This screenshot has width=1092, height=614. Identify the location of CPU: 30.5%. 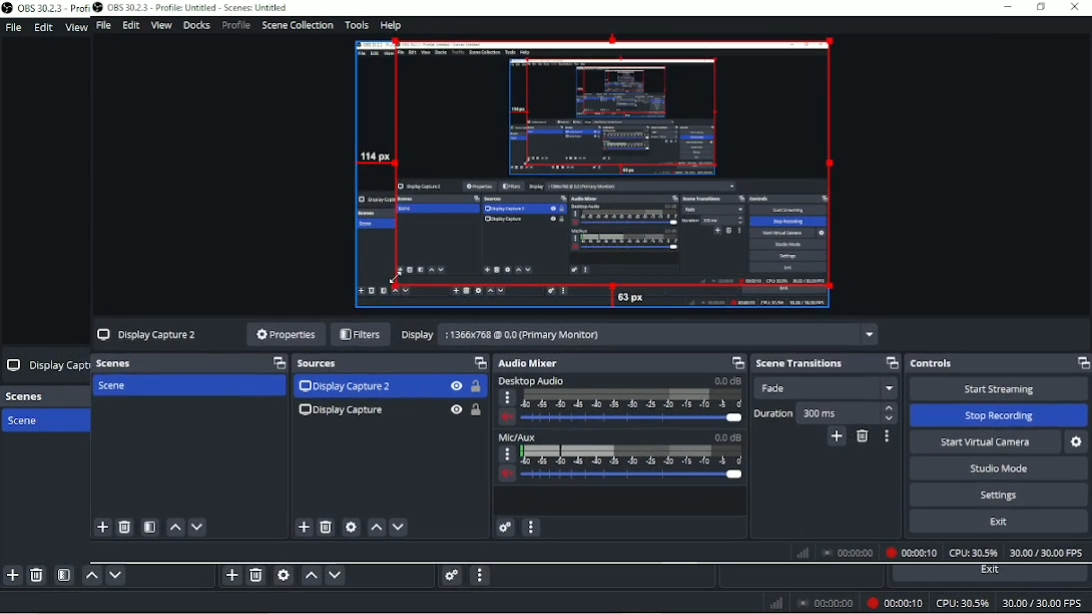
(971, 551).